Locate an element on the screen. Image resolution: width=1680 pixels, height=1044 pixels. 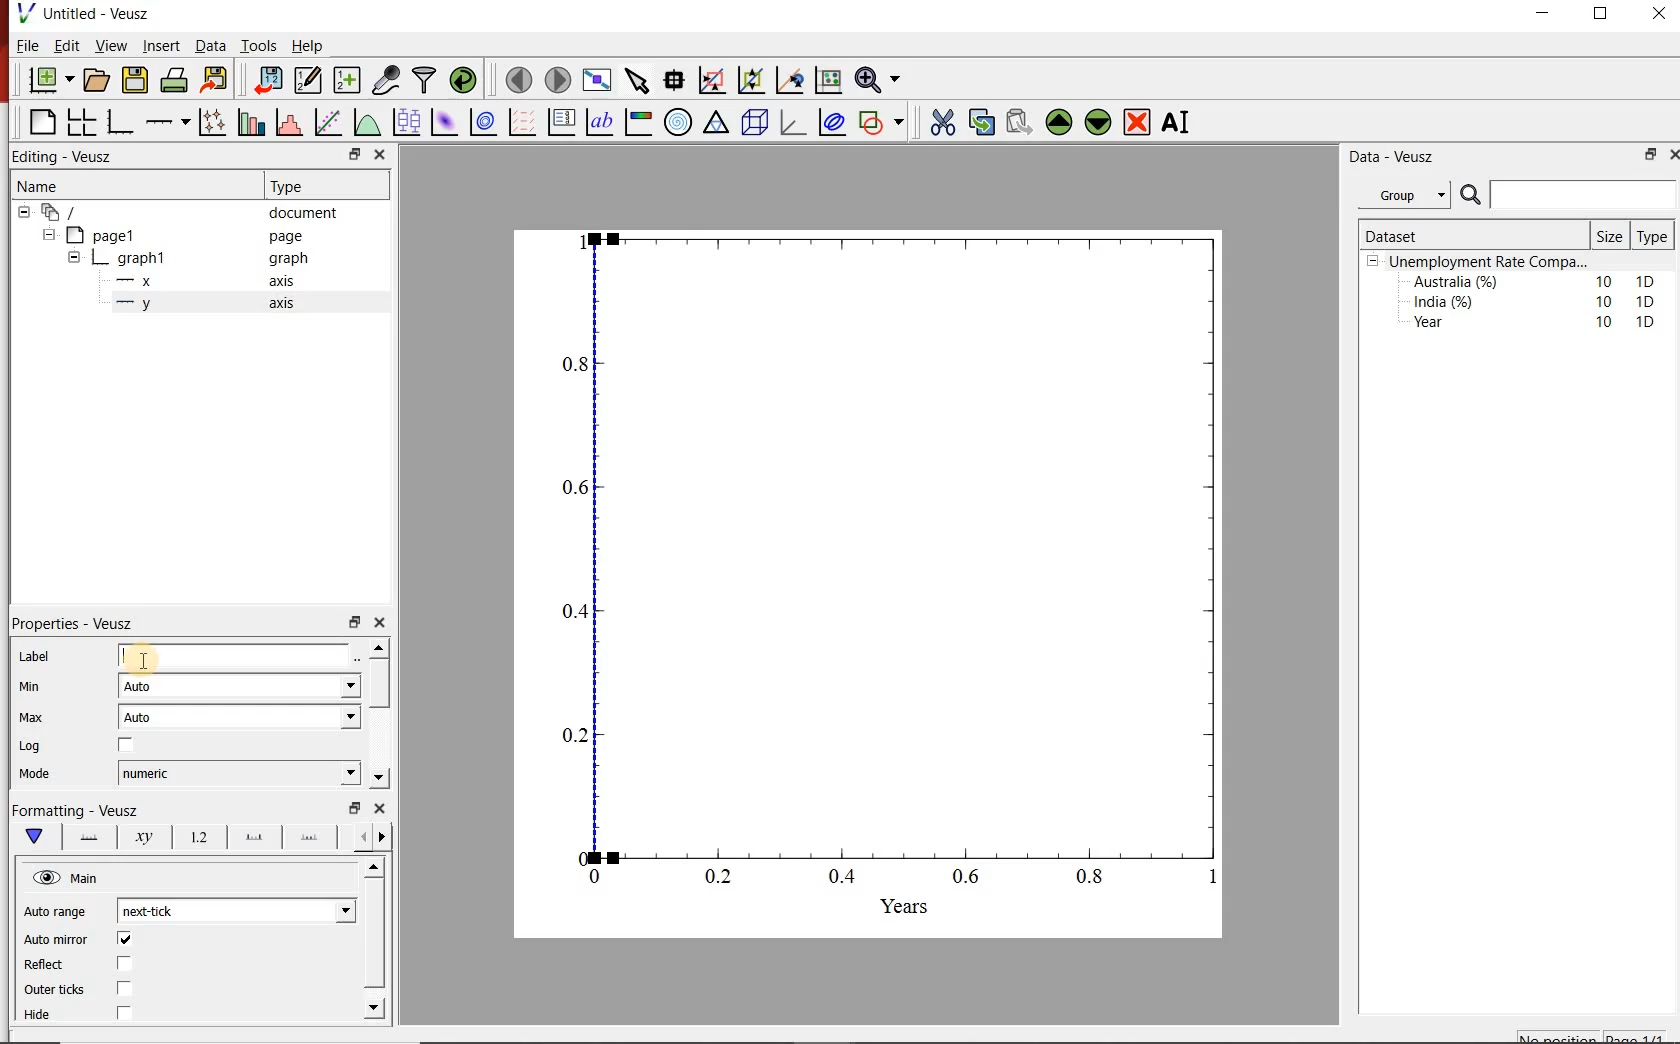
import document is located at coordinates (270, 78).